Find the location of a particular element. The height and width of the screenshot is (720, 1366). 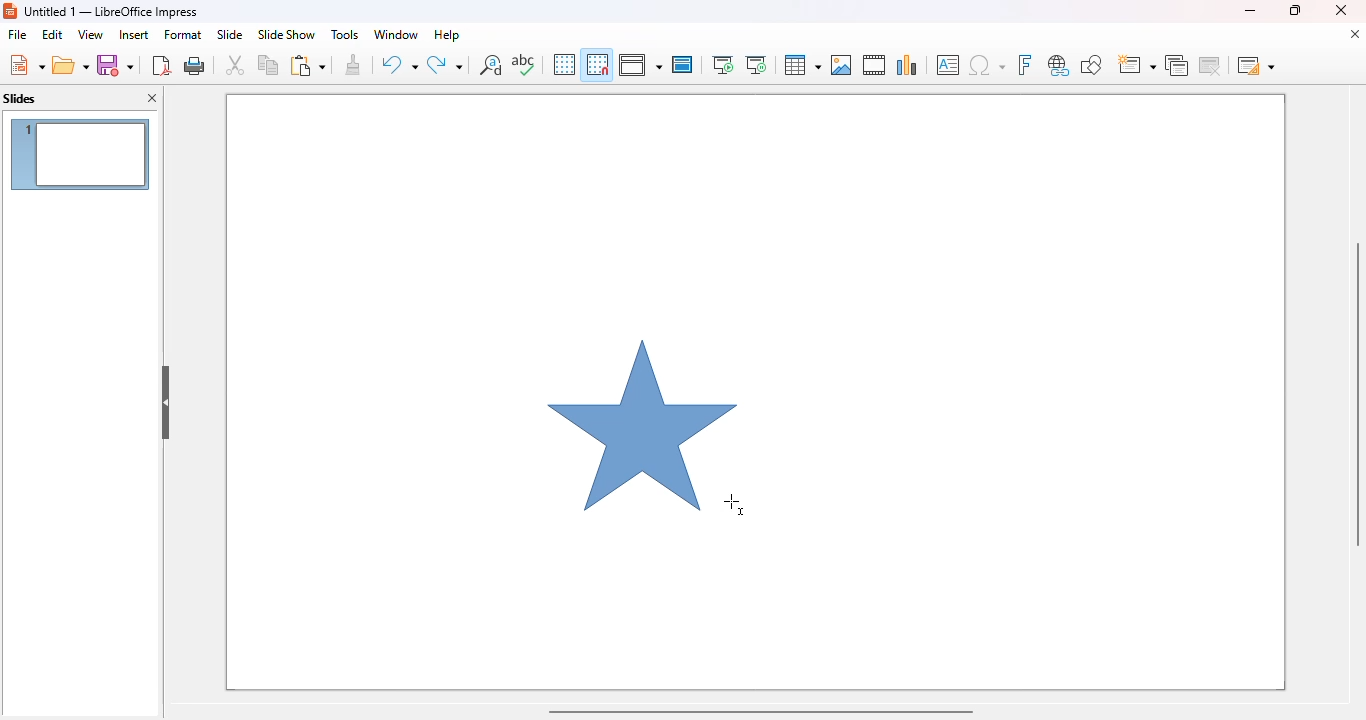

hide is located at coordinates (166, 403).